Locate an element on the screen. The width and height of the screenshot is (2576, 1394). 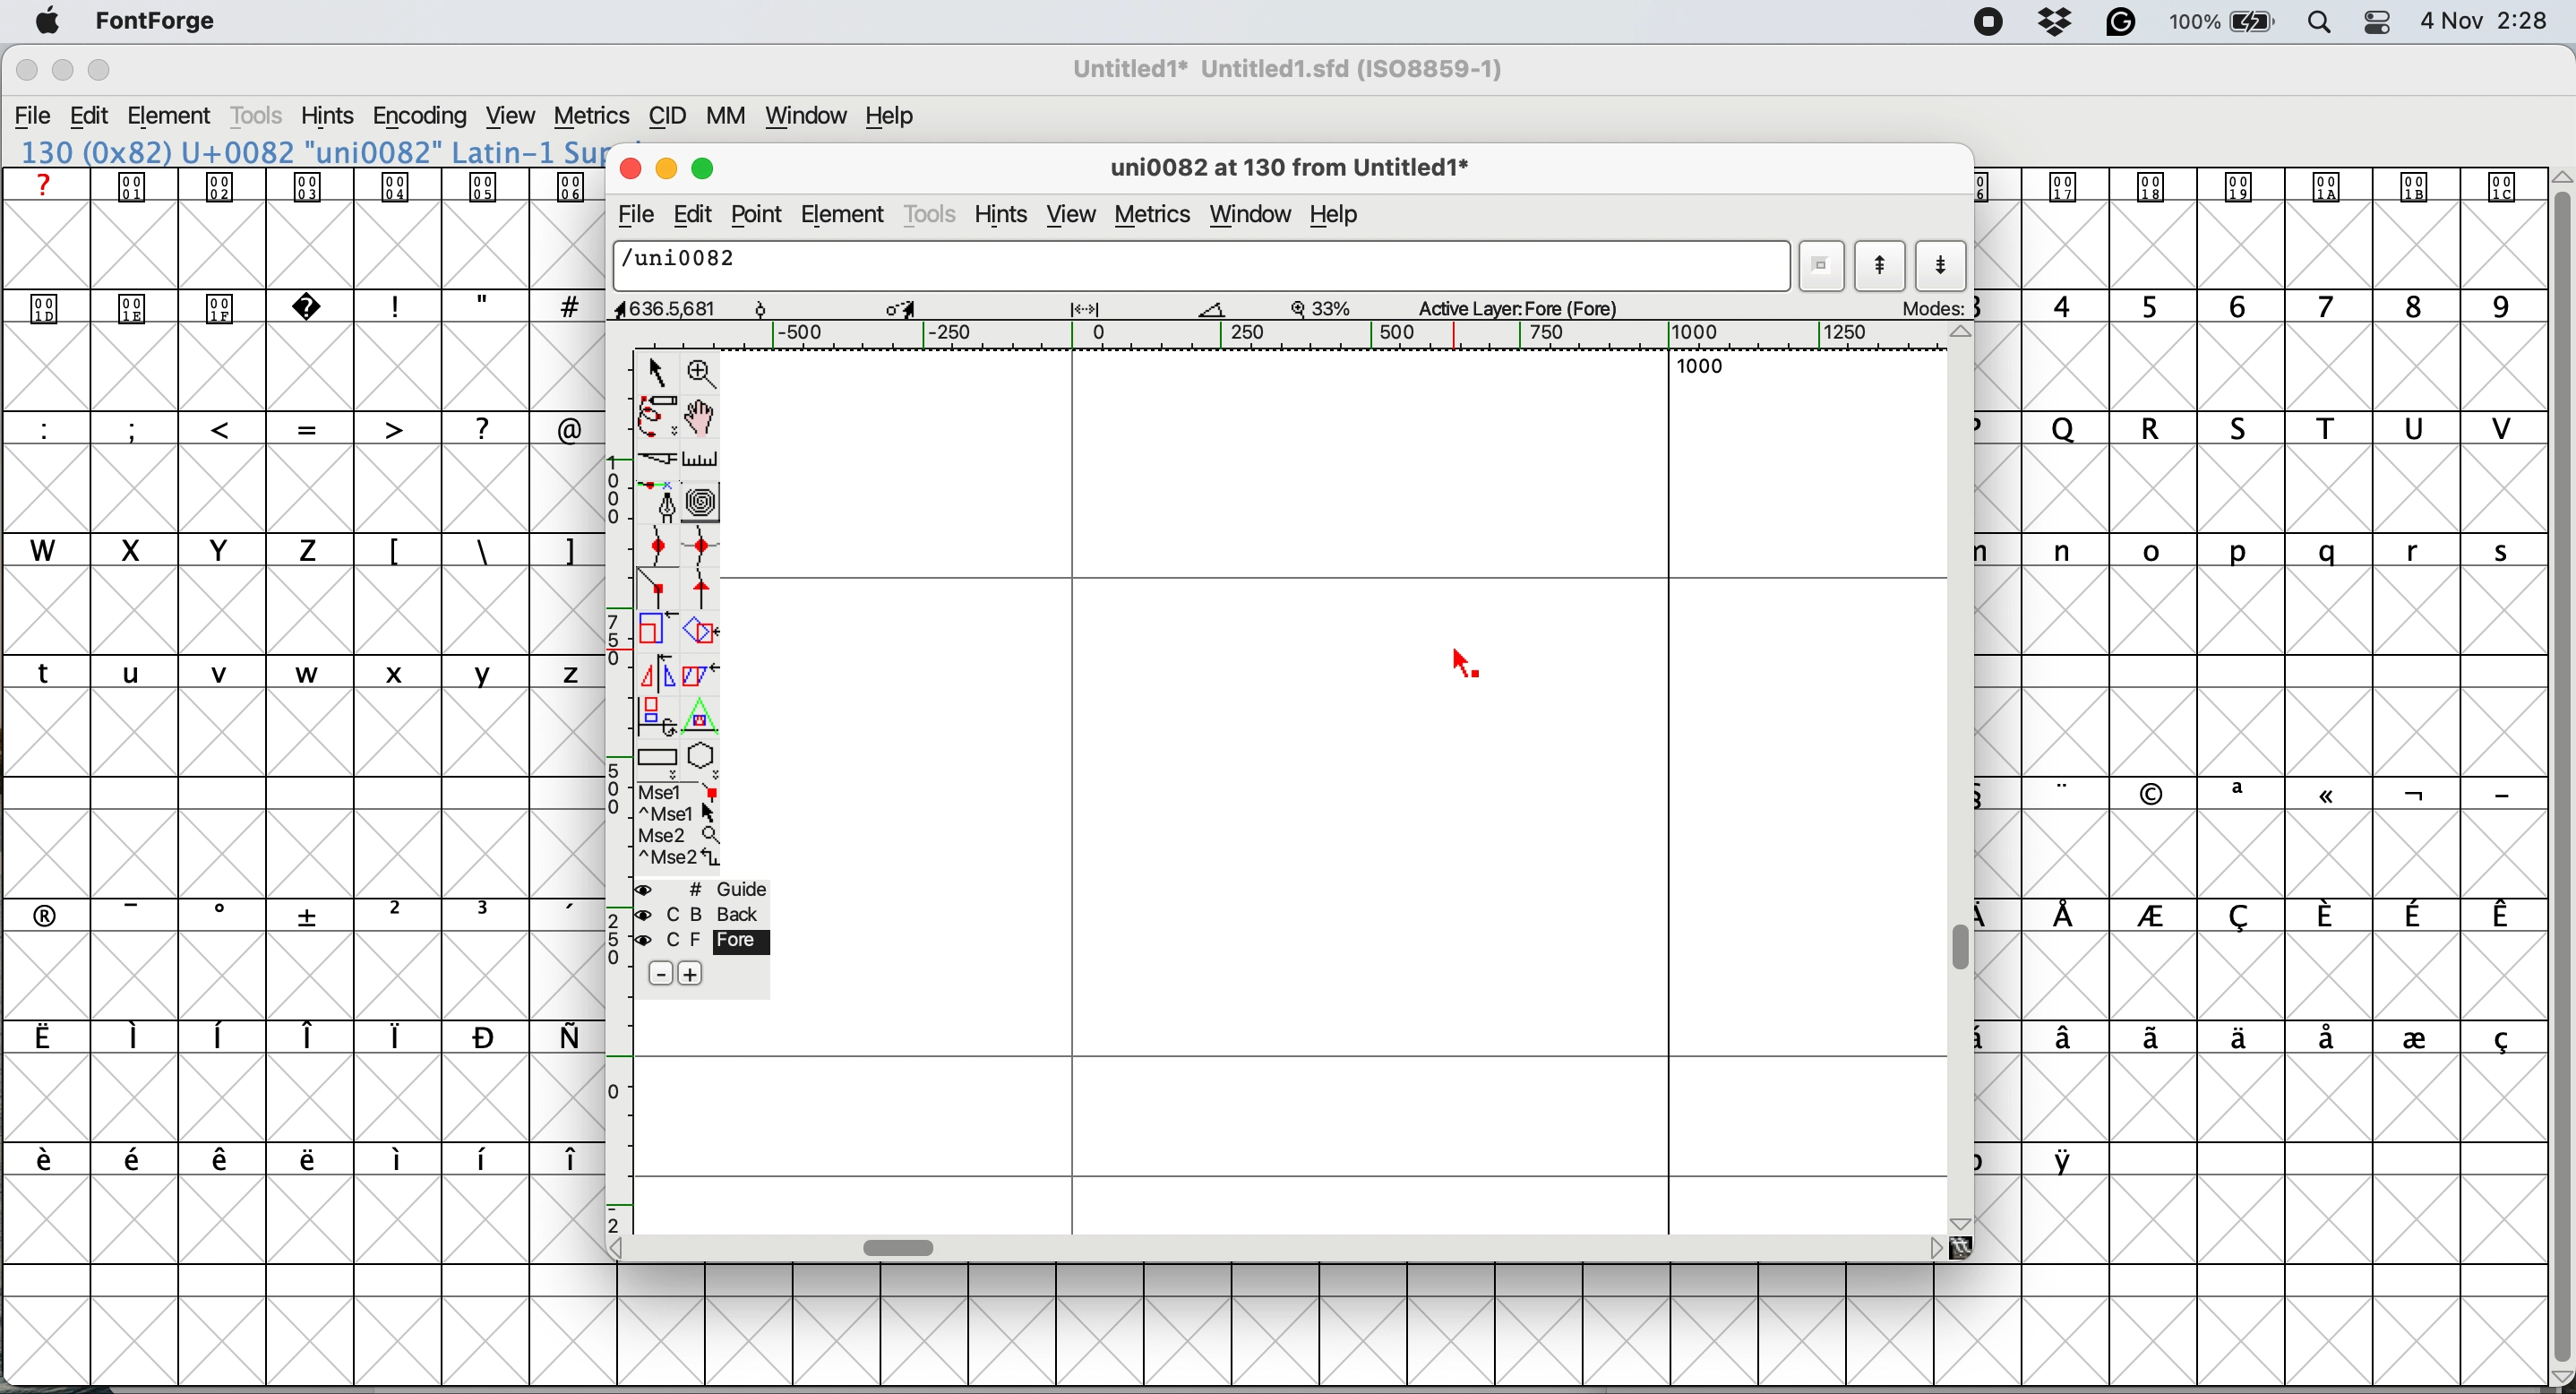
help is located at coordinates (1340, 218).